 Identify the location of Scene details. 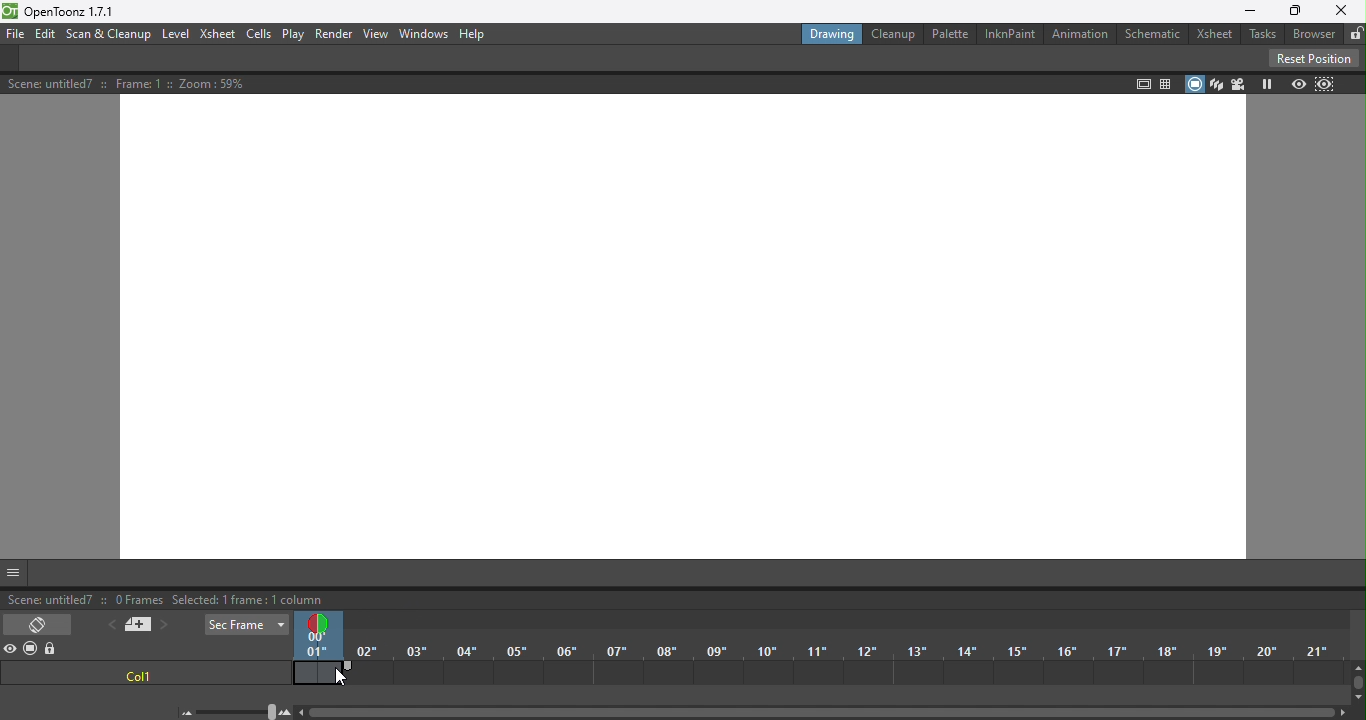
(149, 84).